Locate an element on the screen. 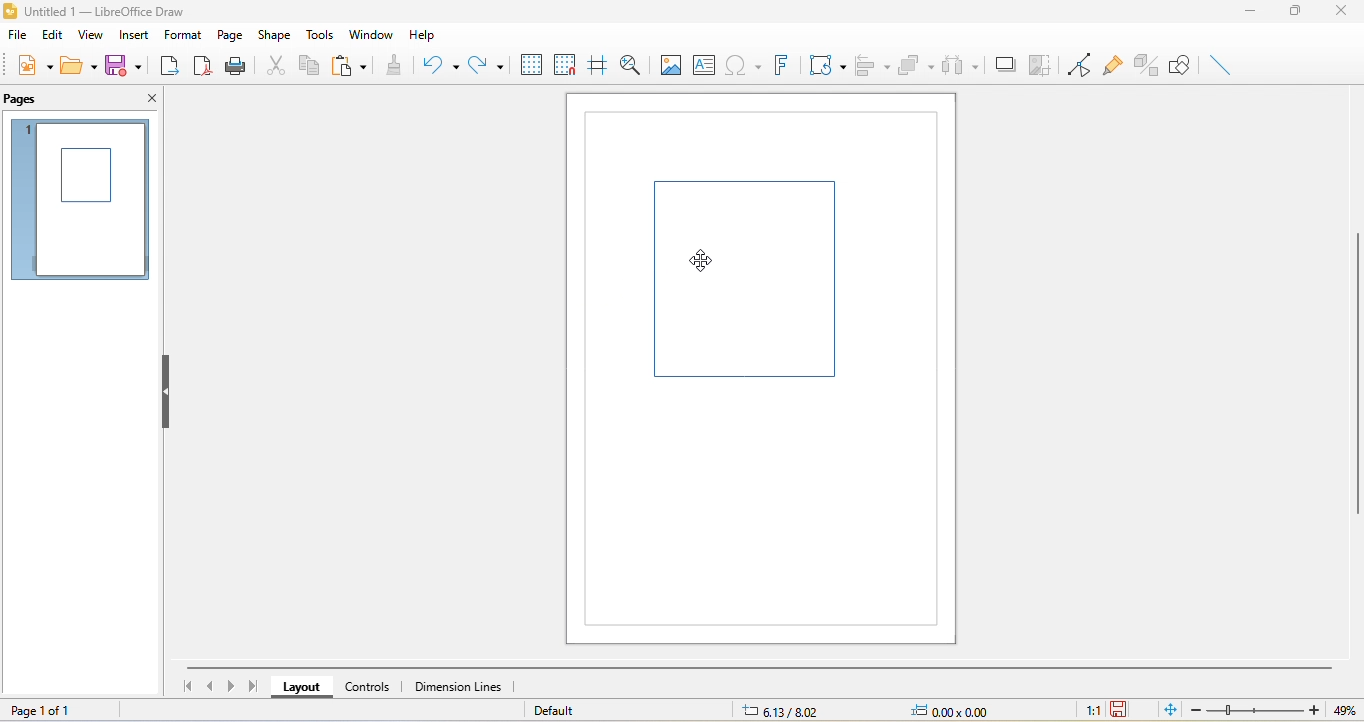 This screenshot has width=1364, height=722. minimize is located at coordinates (1250, 13).